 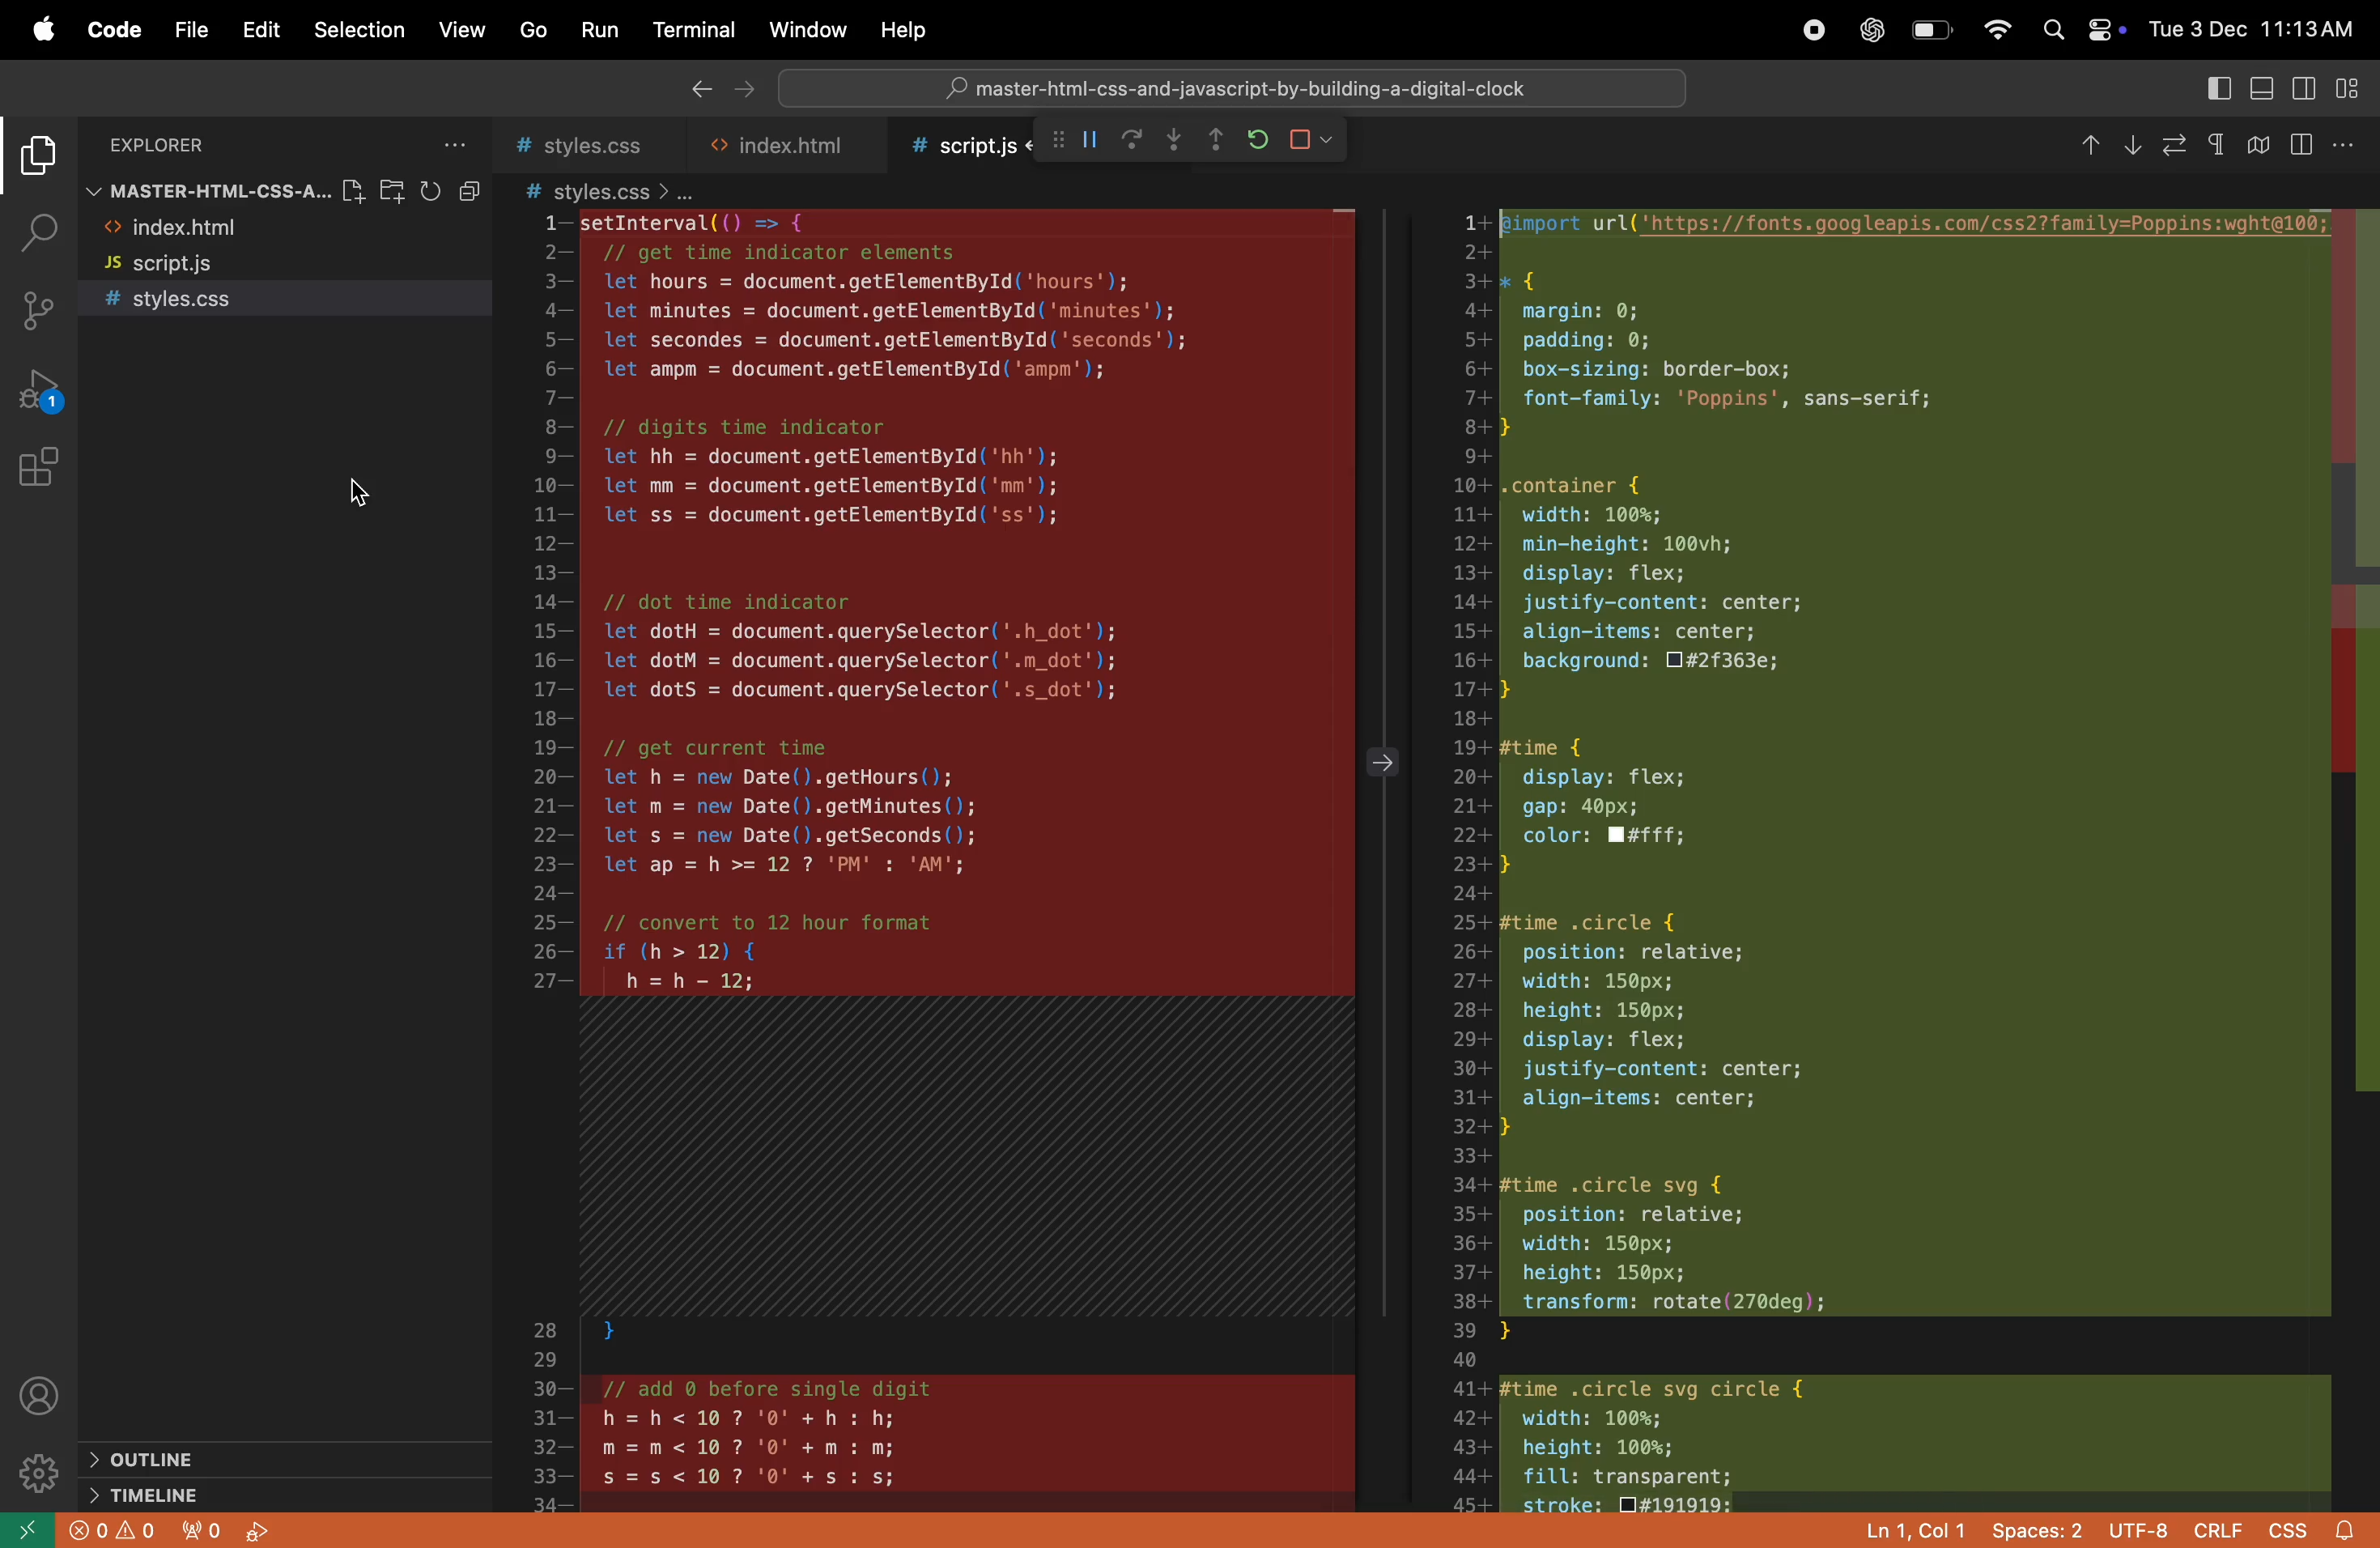 What do you see at coordinates (236, 269) in the screenshot?
I see `script.js file` at bounding box center [236, 269].